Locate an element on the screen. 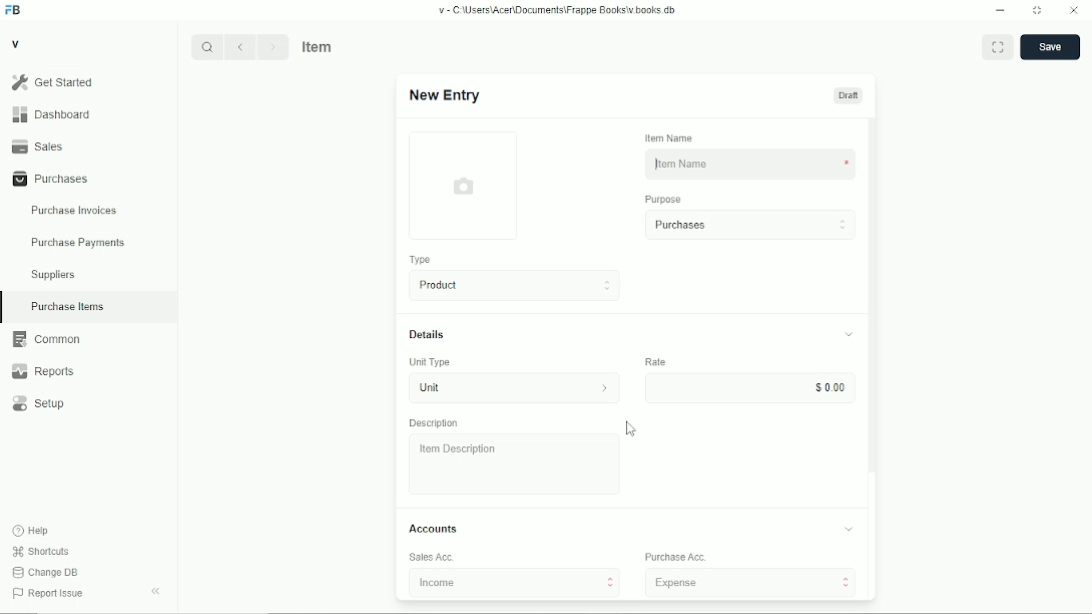  details is located at coordinates (427, 334).